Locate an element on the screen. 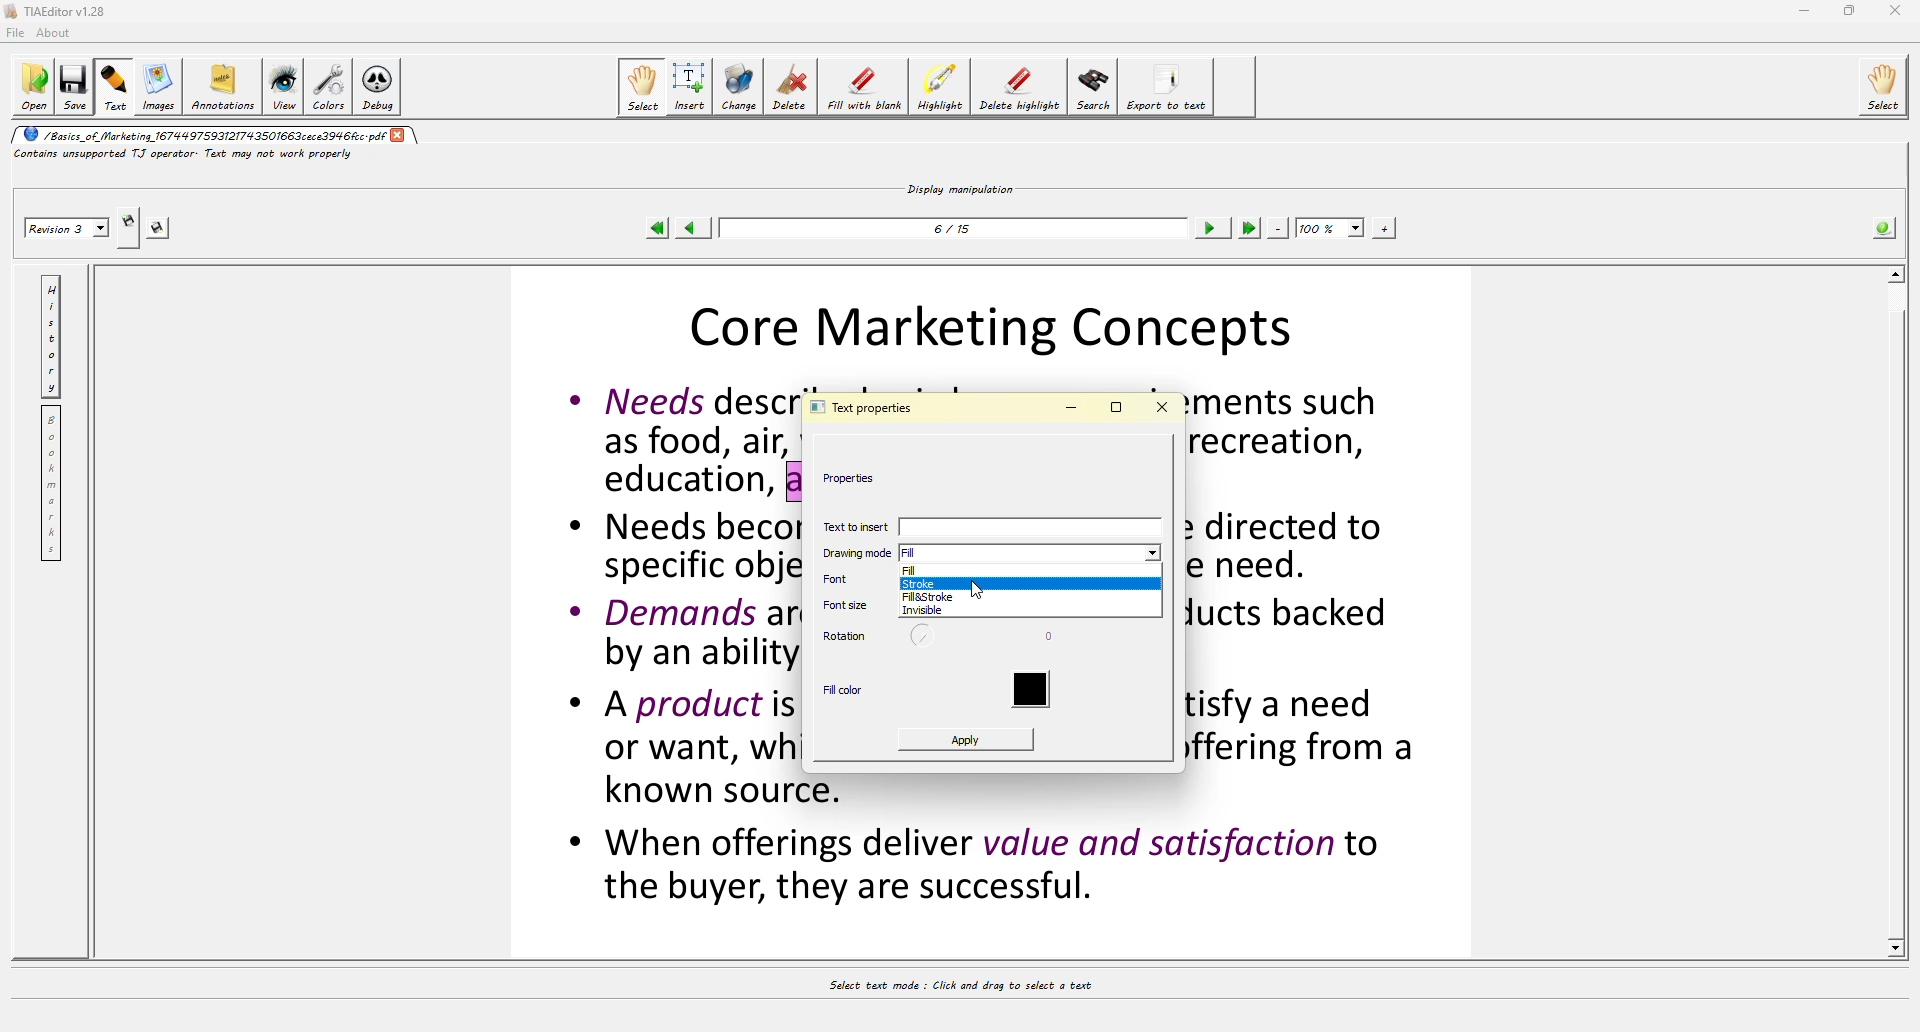 The width and height of the screenshot is (1920, 1032). Core Marketing Concepts is located at coordinates (1004, 324).